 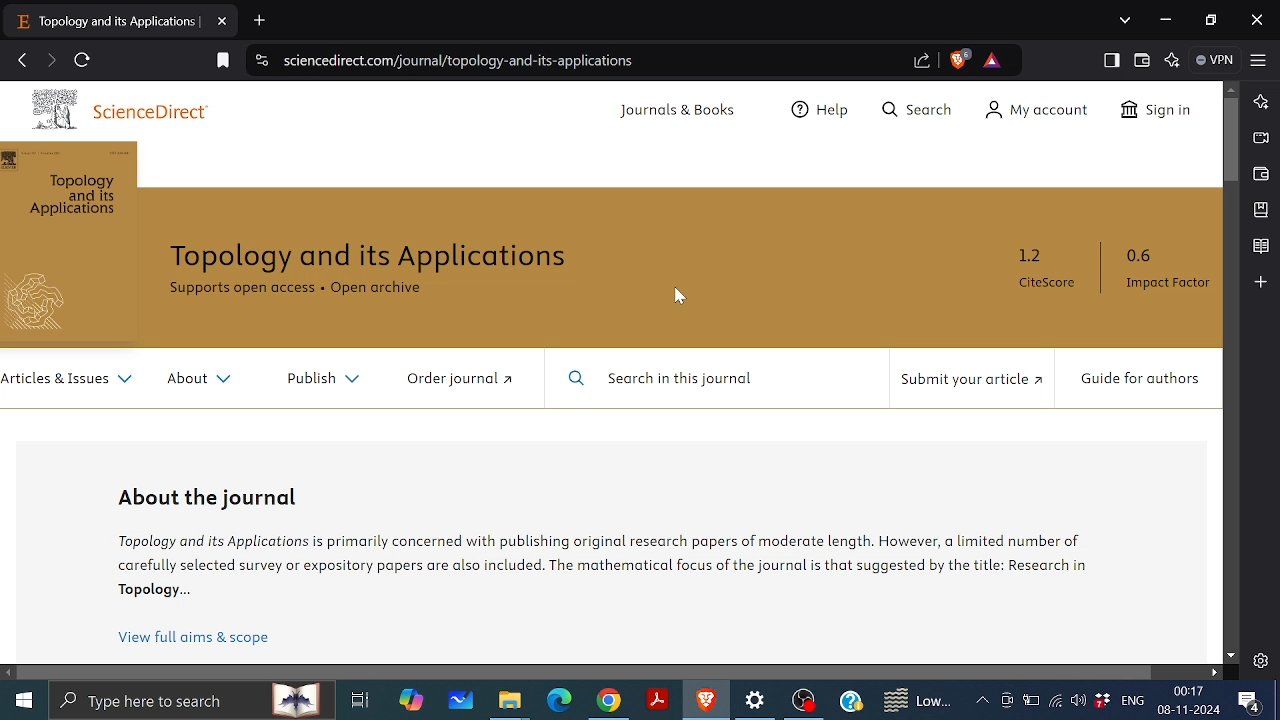 What do you see at coordinates (108, 26) in the screenshot?
I see `topology and its applications` at bounding box center [108, 26].